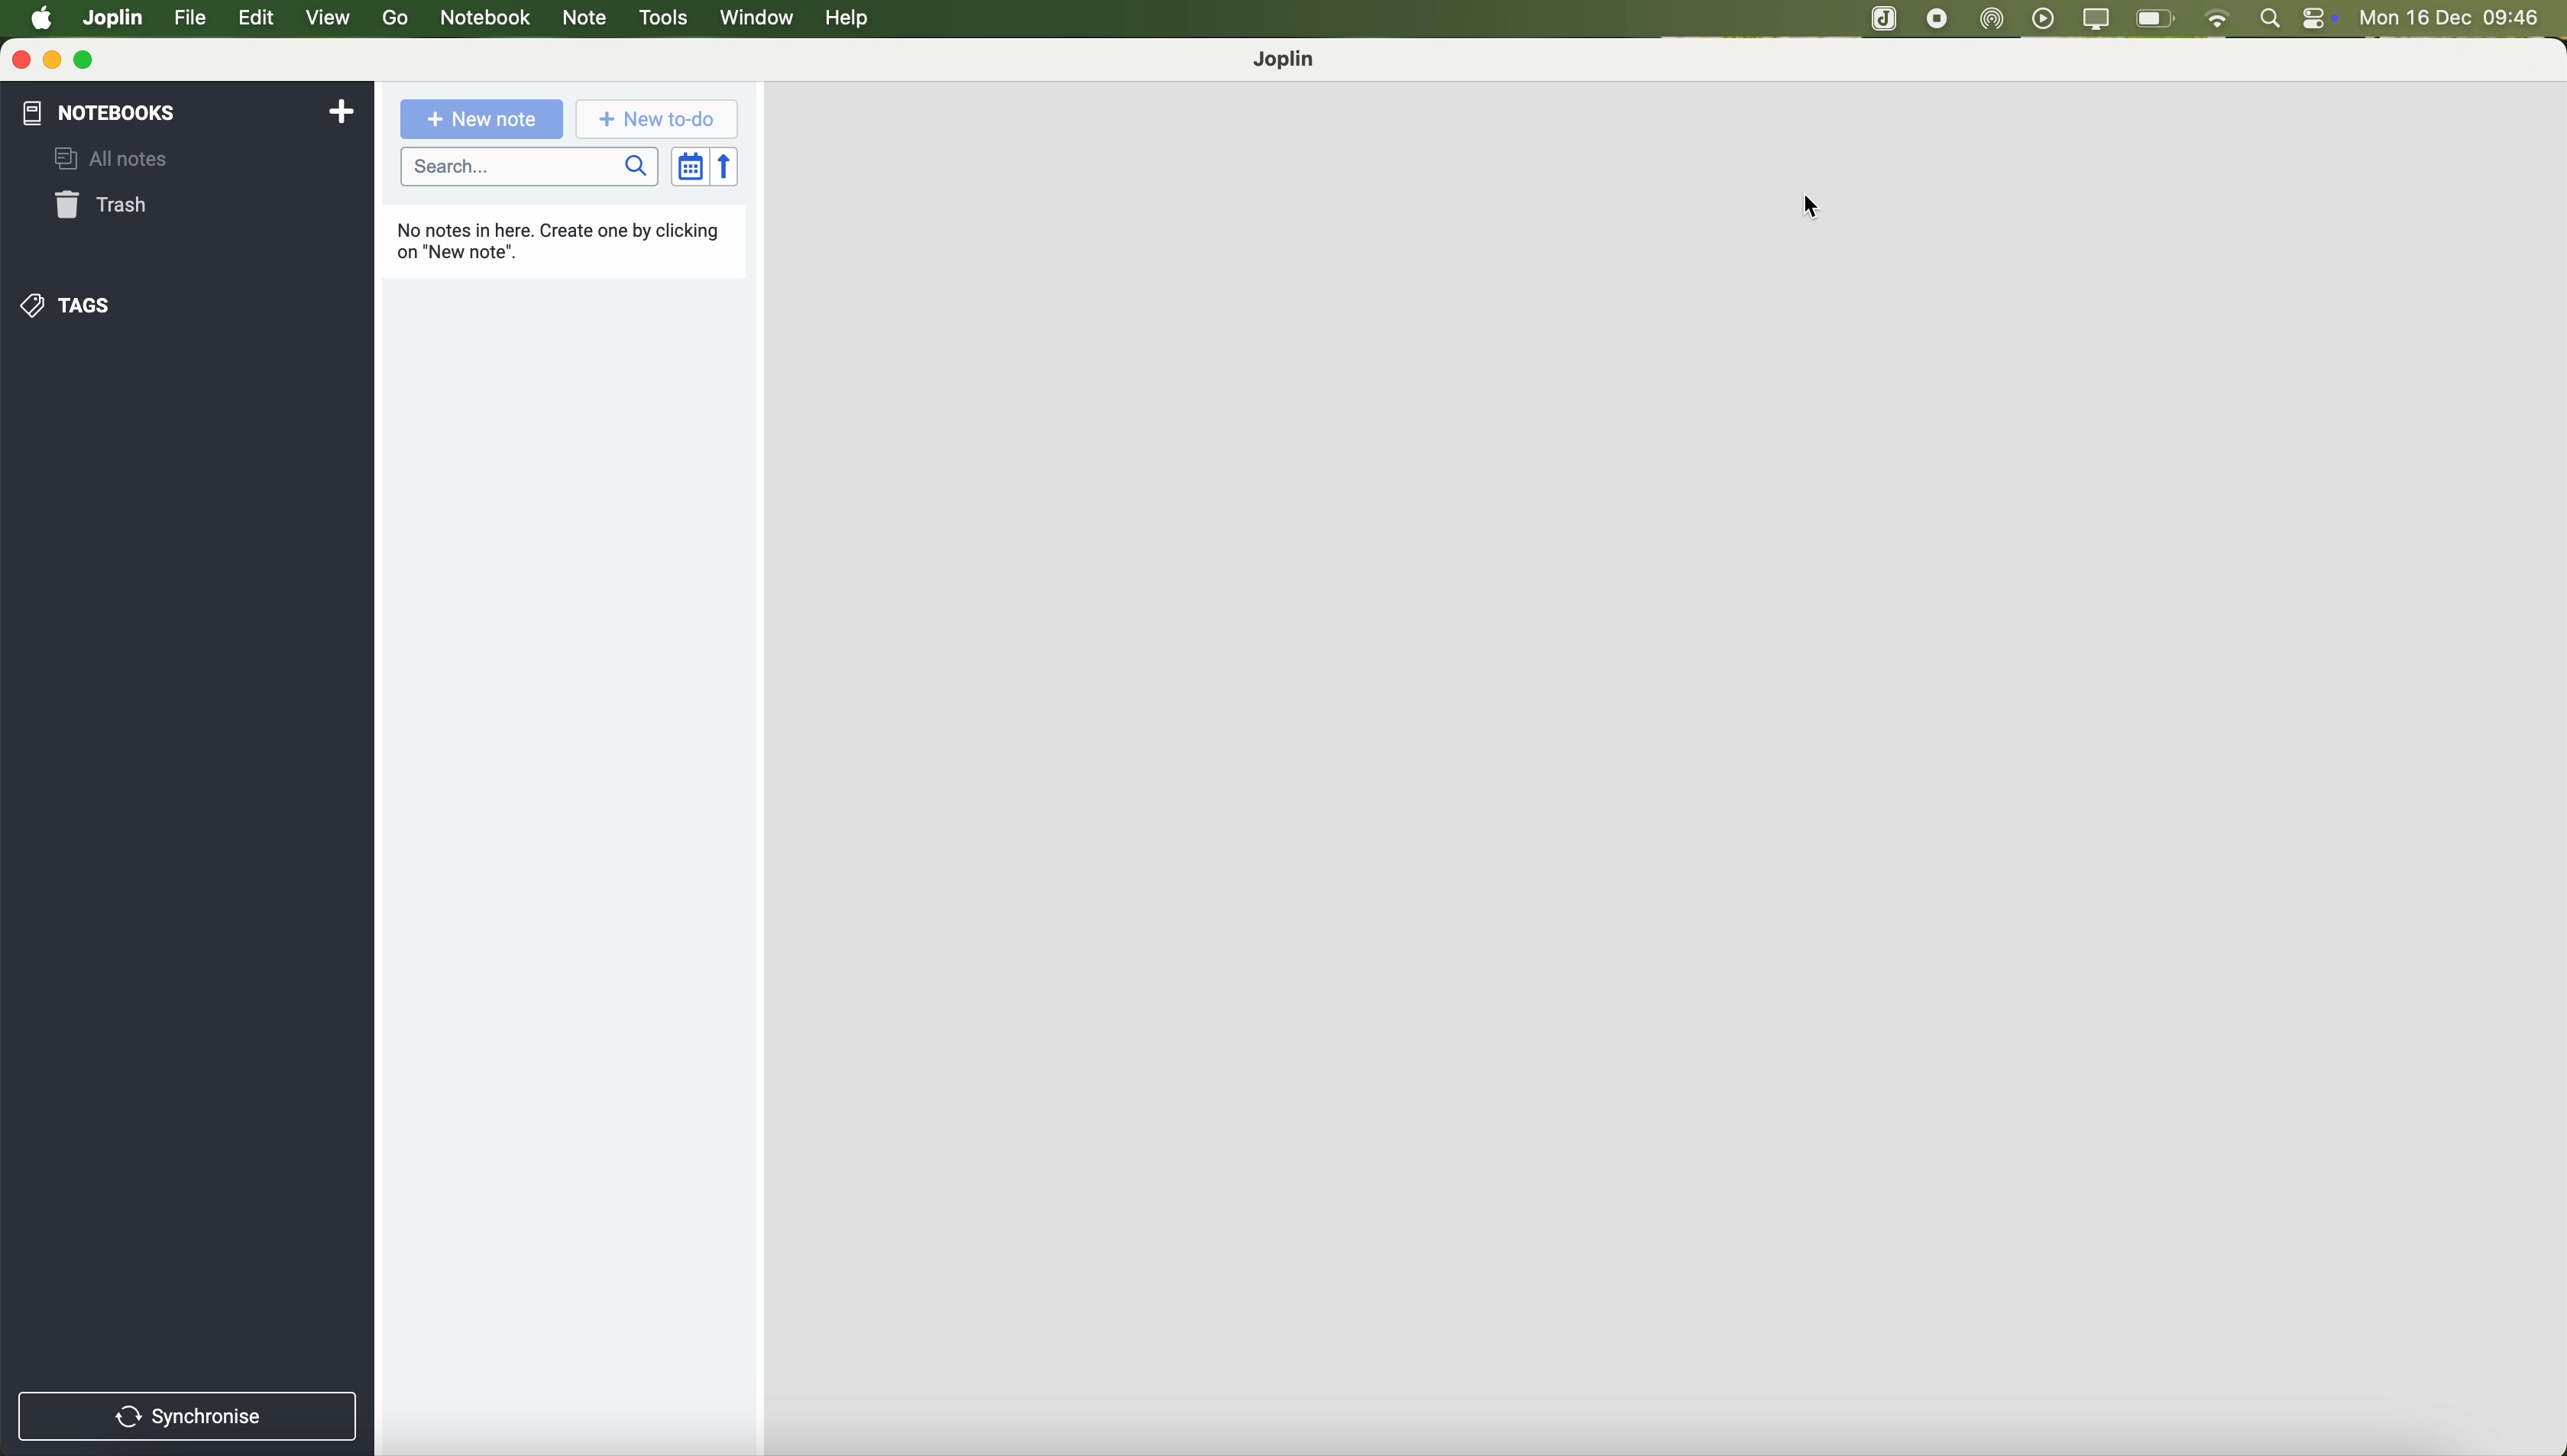  I want to click on toggle sort order field, so click(685, 165).